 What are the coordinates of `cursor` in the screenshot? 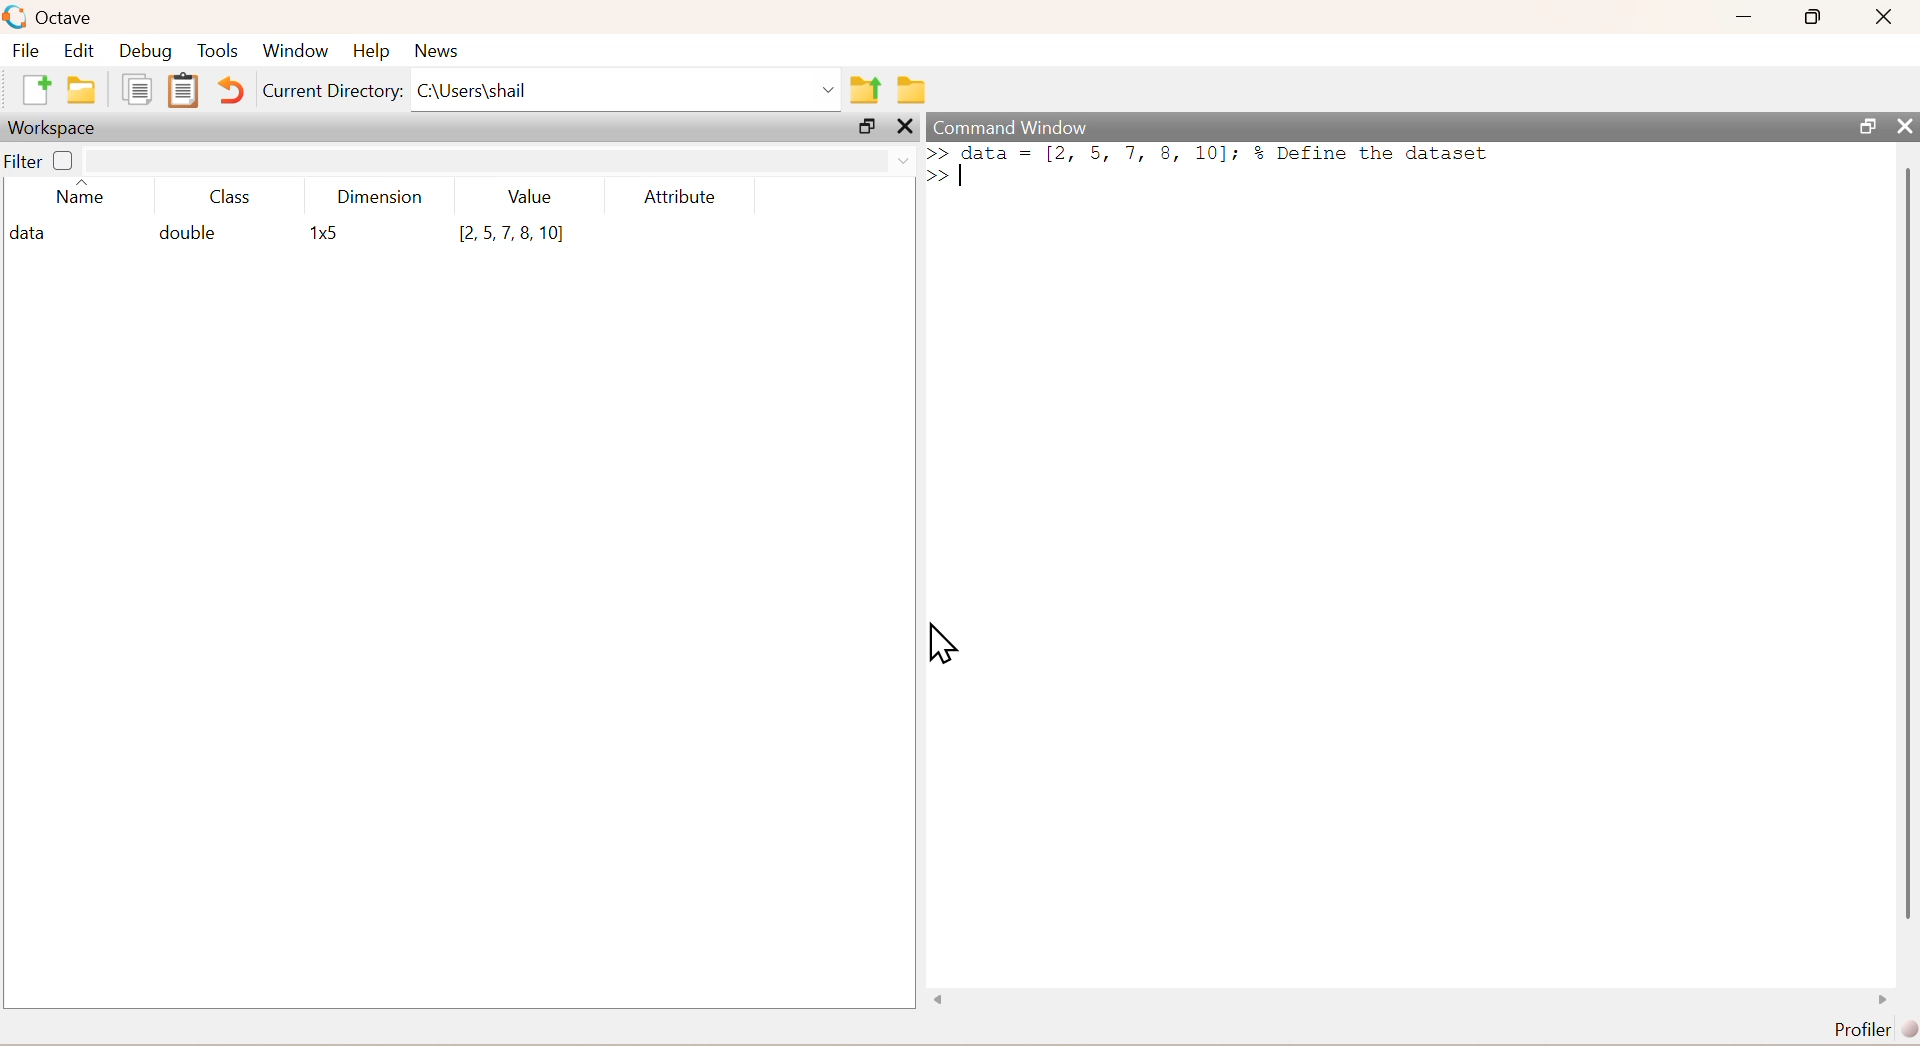 It's located at (942, 643).